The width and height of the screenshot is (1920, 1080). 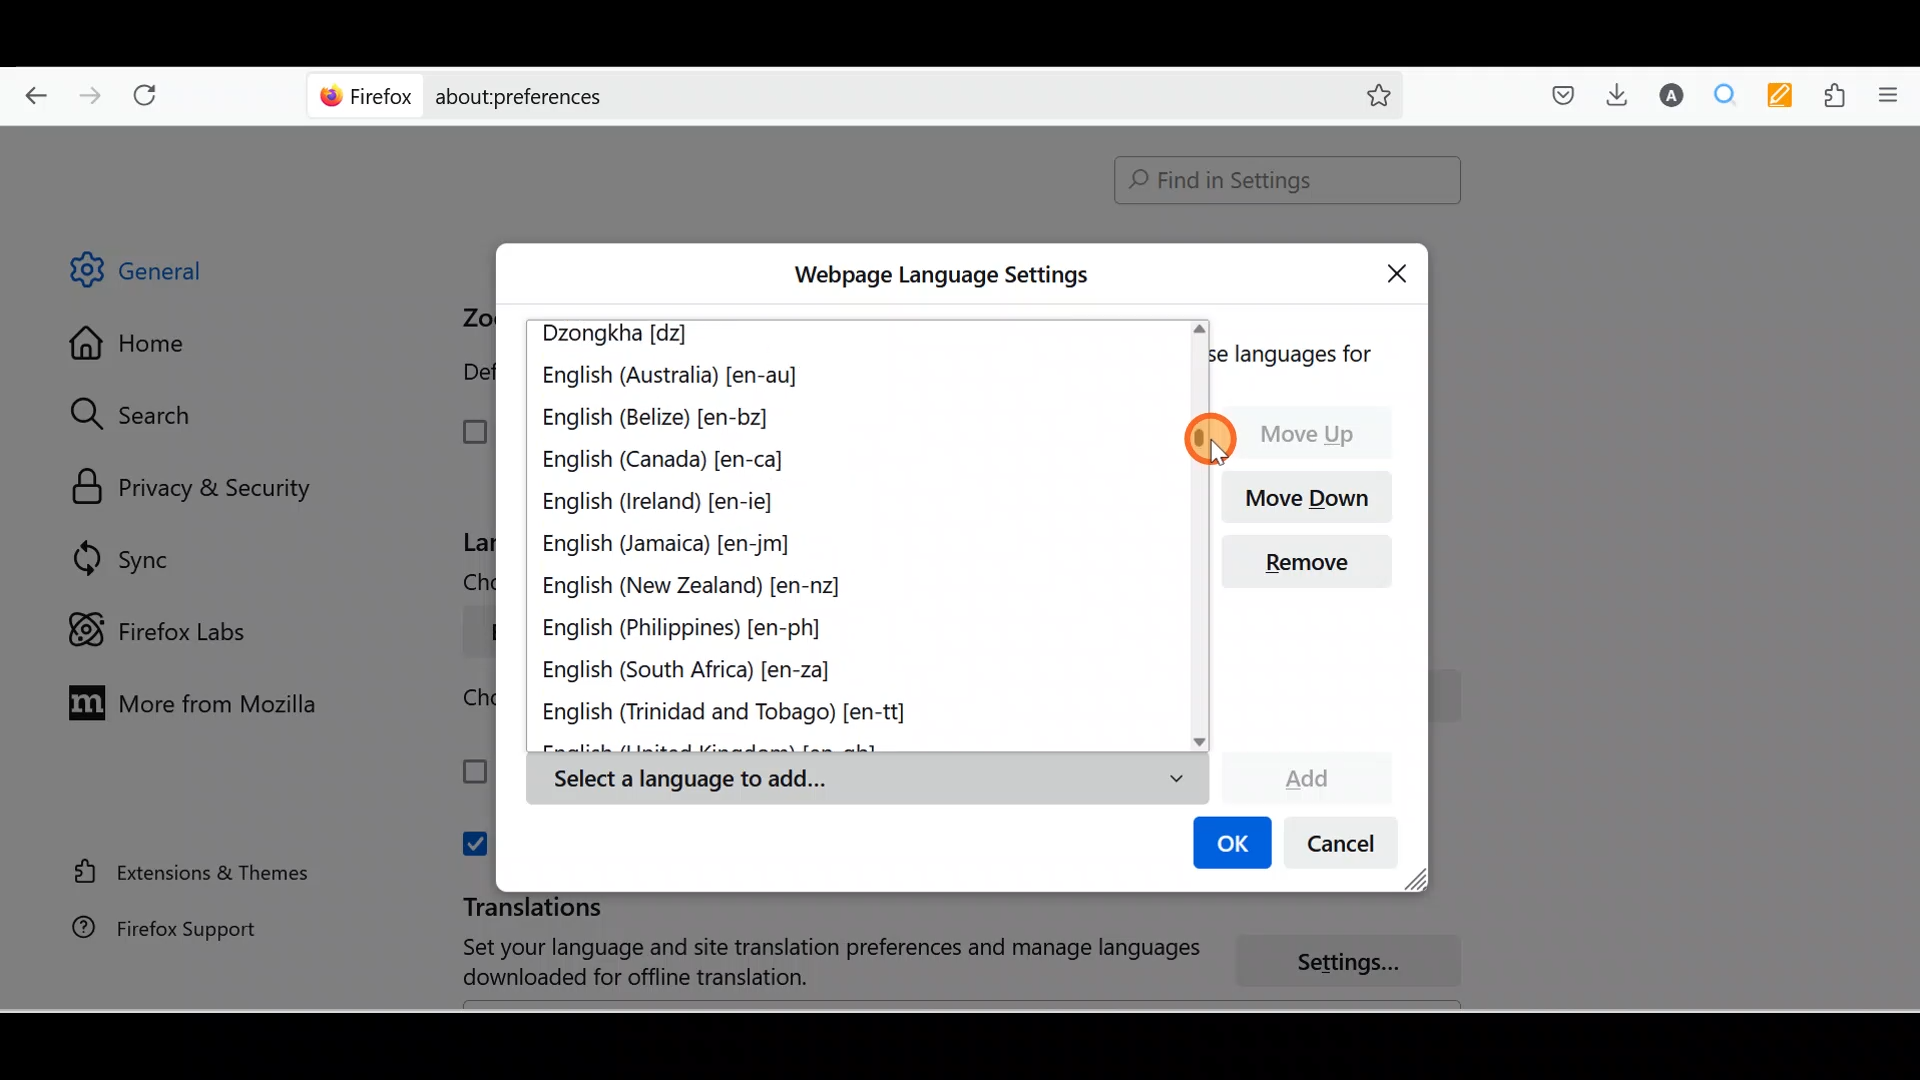 What do you see at coordinates (93, 94) in the screenshot?
I see `Go forward back one page` at bounding box center [93, 94].